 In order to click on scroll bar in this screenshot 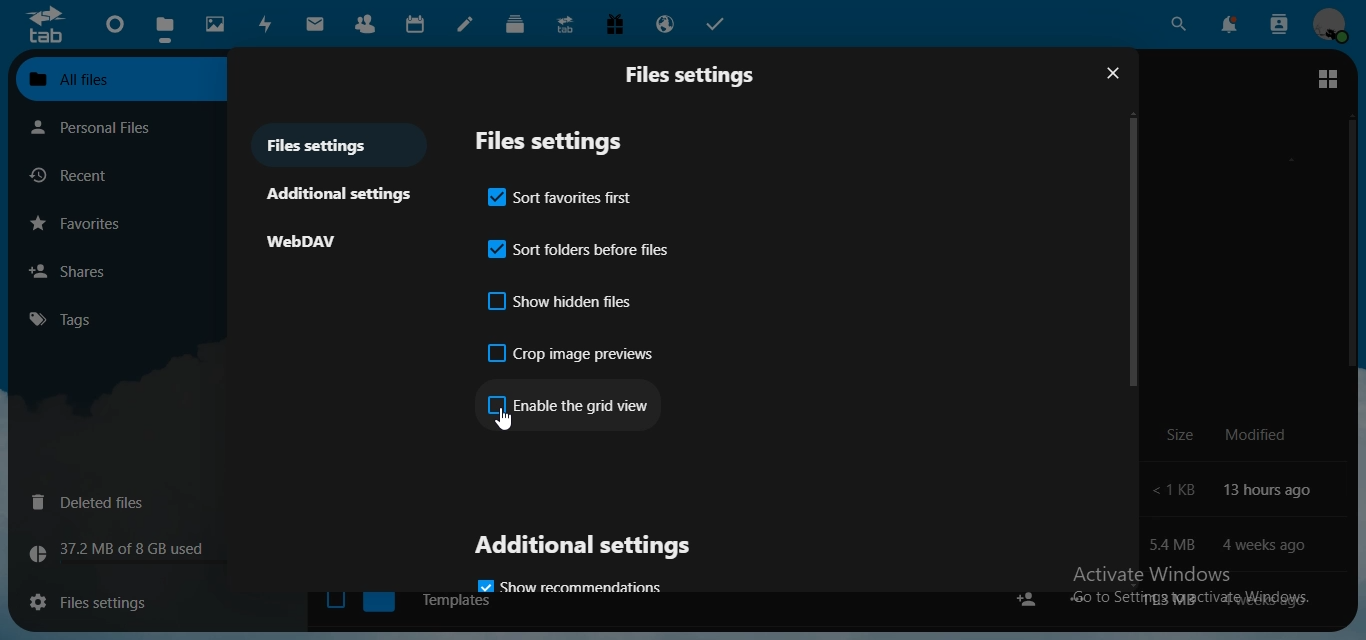, I will do `click(1134, 251)`.